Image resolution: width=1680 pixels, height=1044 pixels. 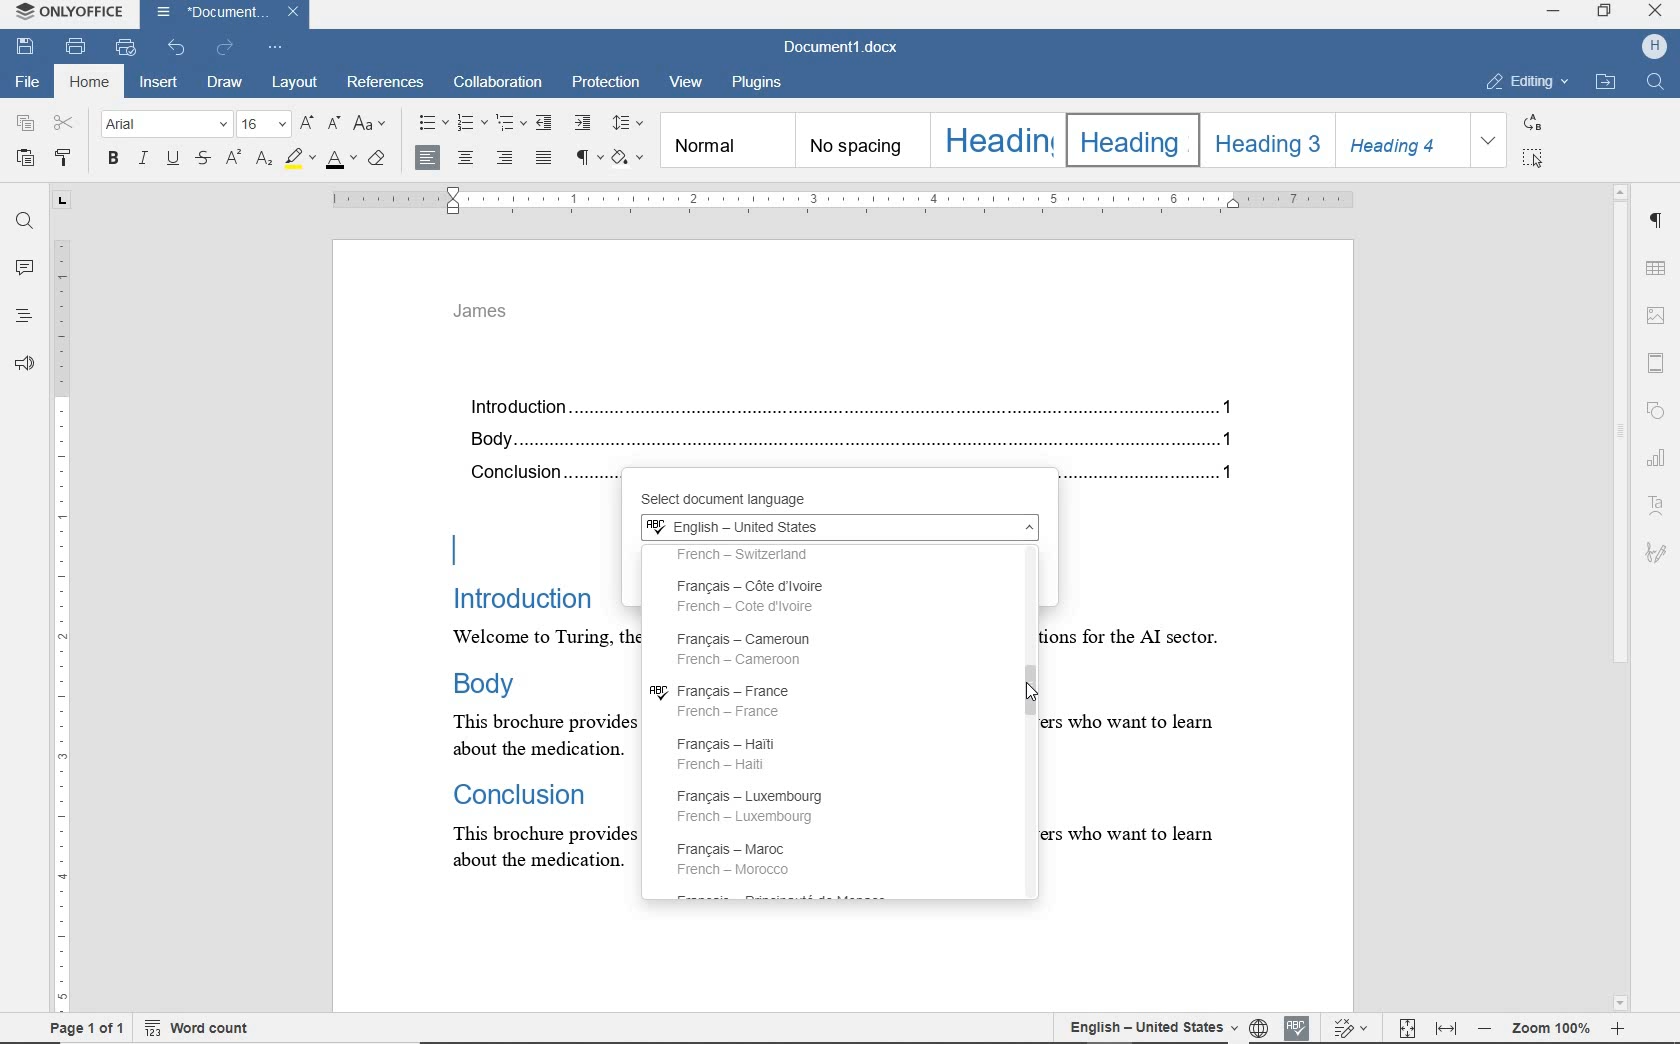 What do you see at coordinates (23, 268) in the screenshot?
I see `comments` at bounding box center [23, 268].